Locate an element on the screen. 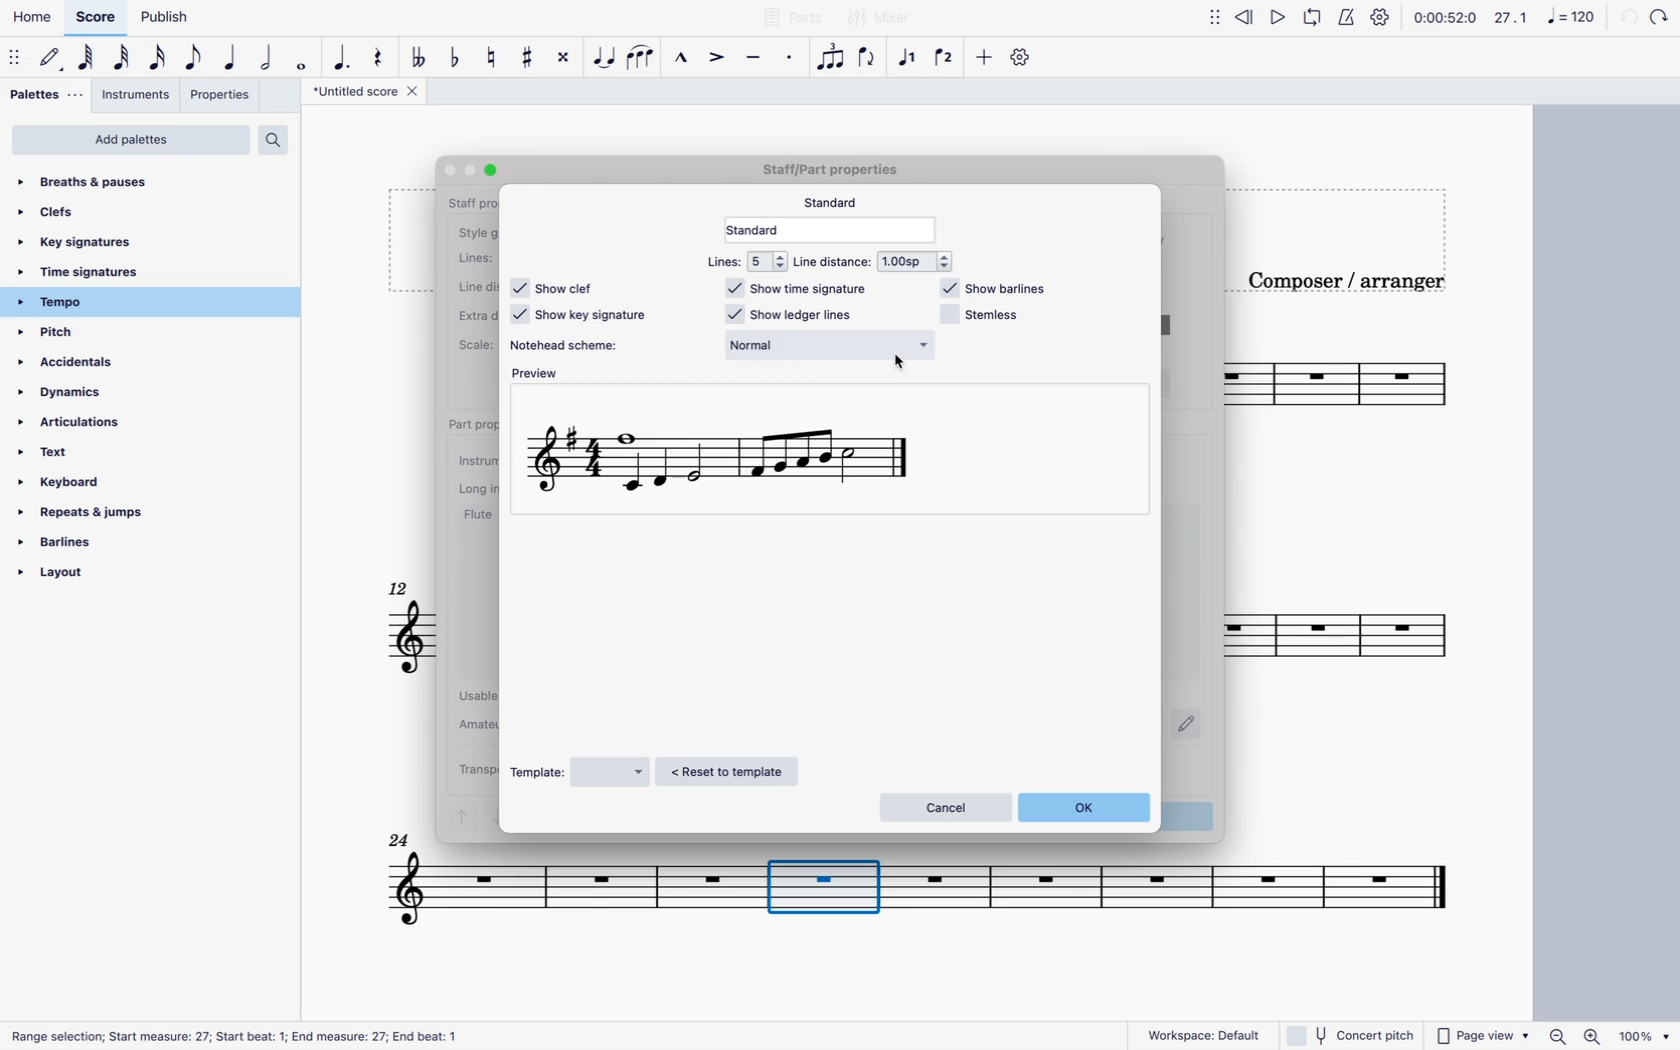 Image resolution: width=1680 pixels, height=1050 pixels. show barlines is located at coordinates (995, 289).